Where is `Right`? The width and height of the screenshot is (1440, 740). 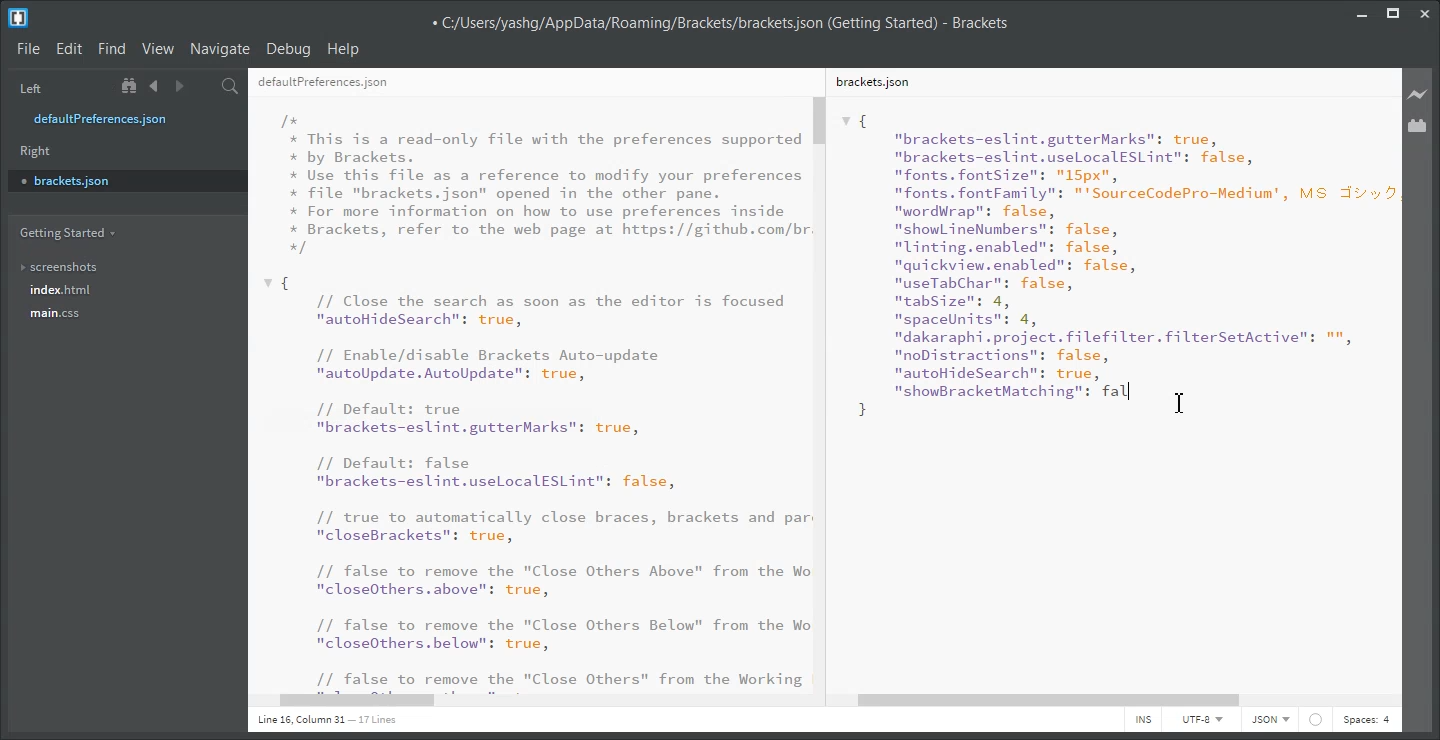
Right is located at coordinates (36, 151).